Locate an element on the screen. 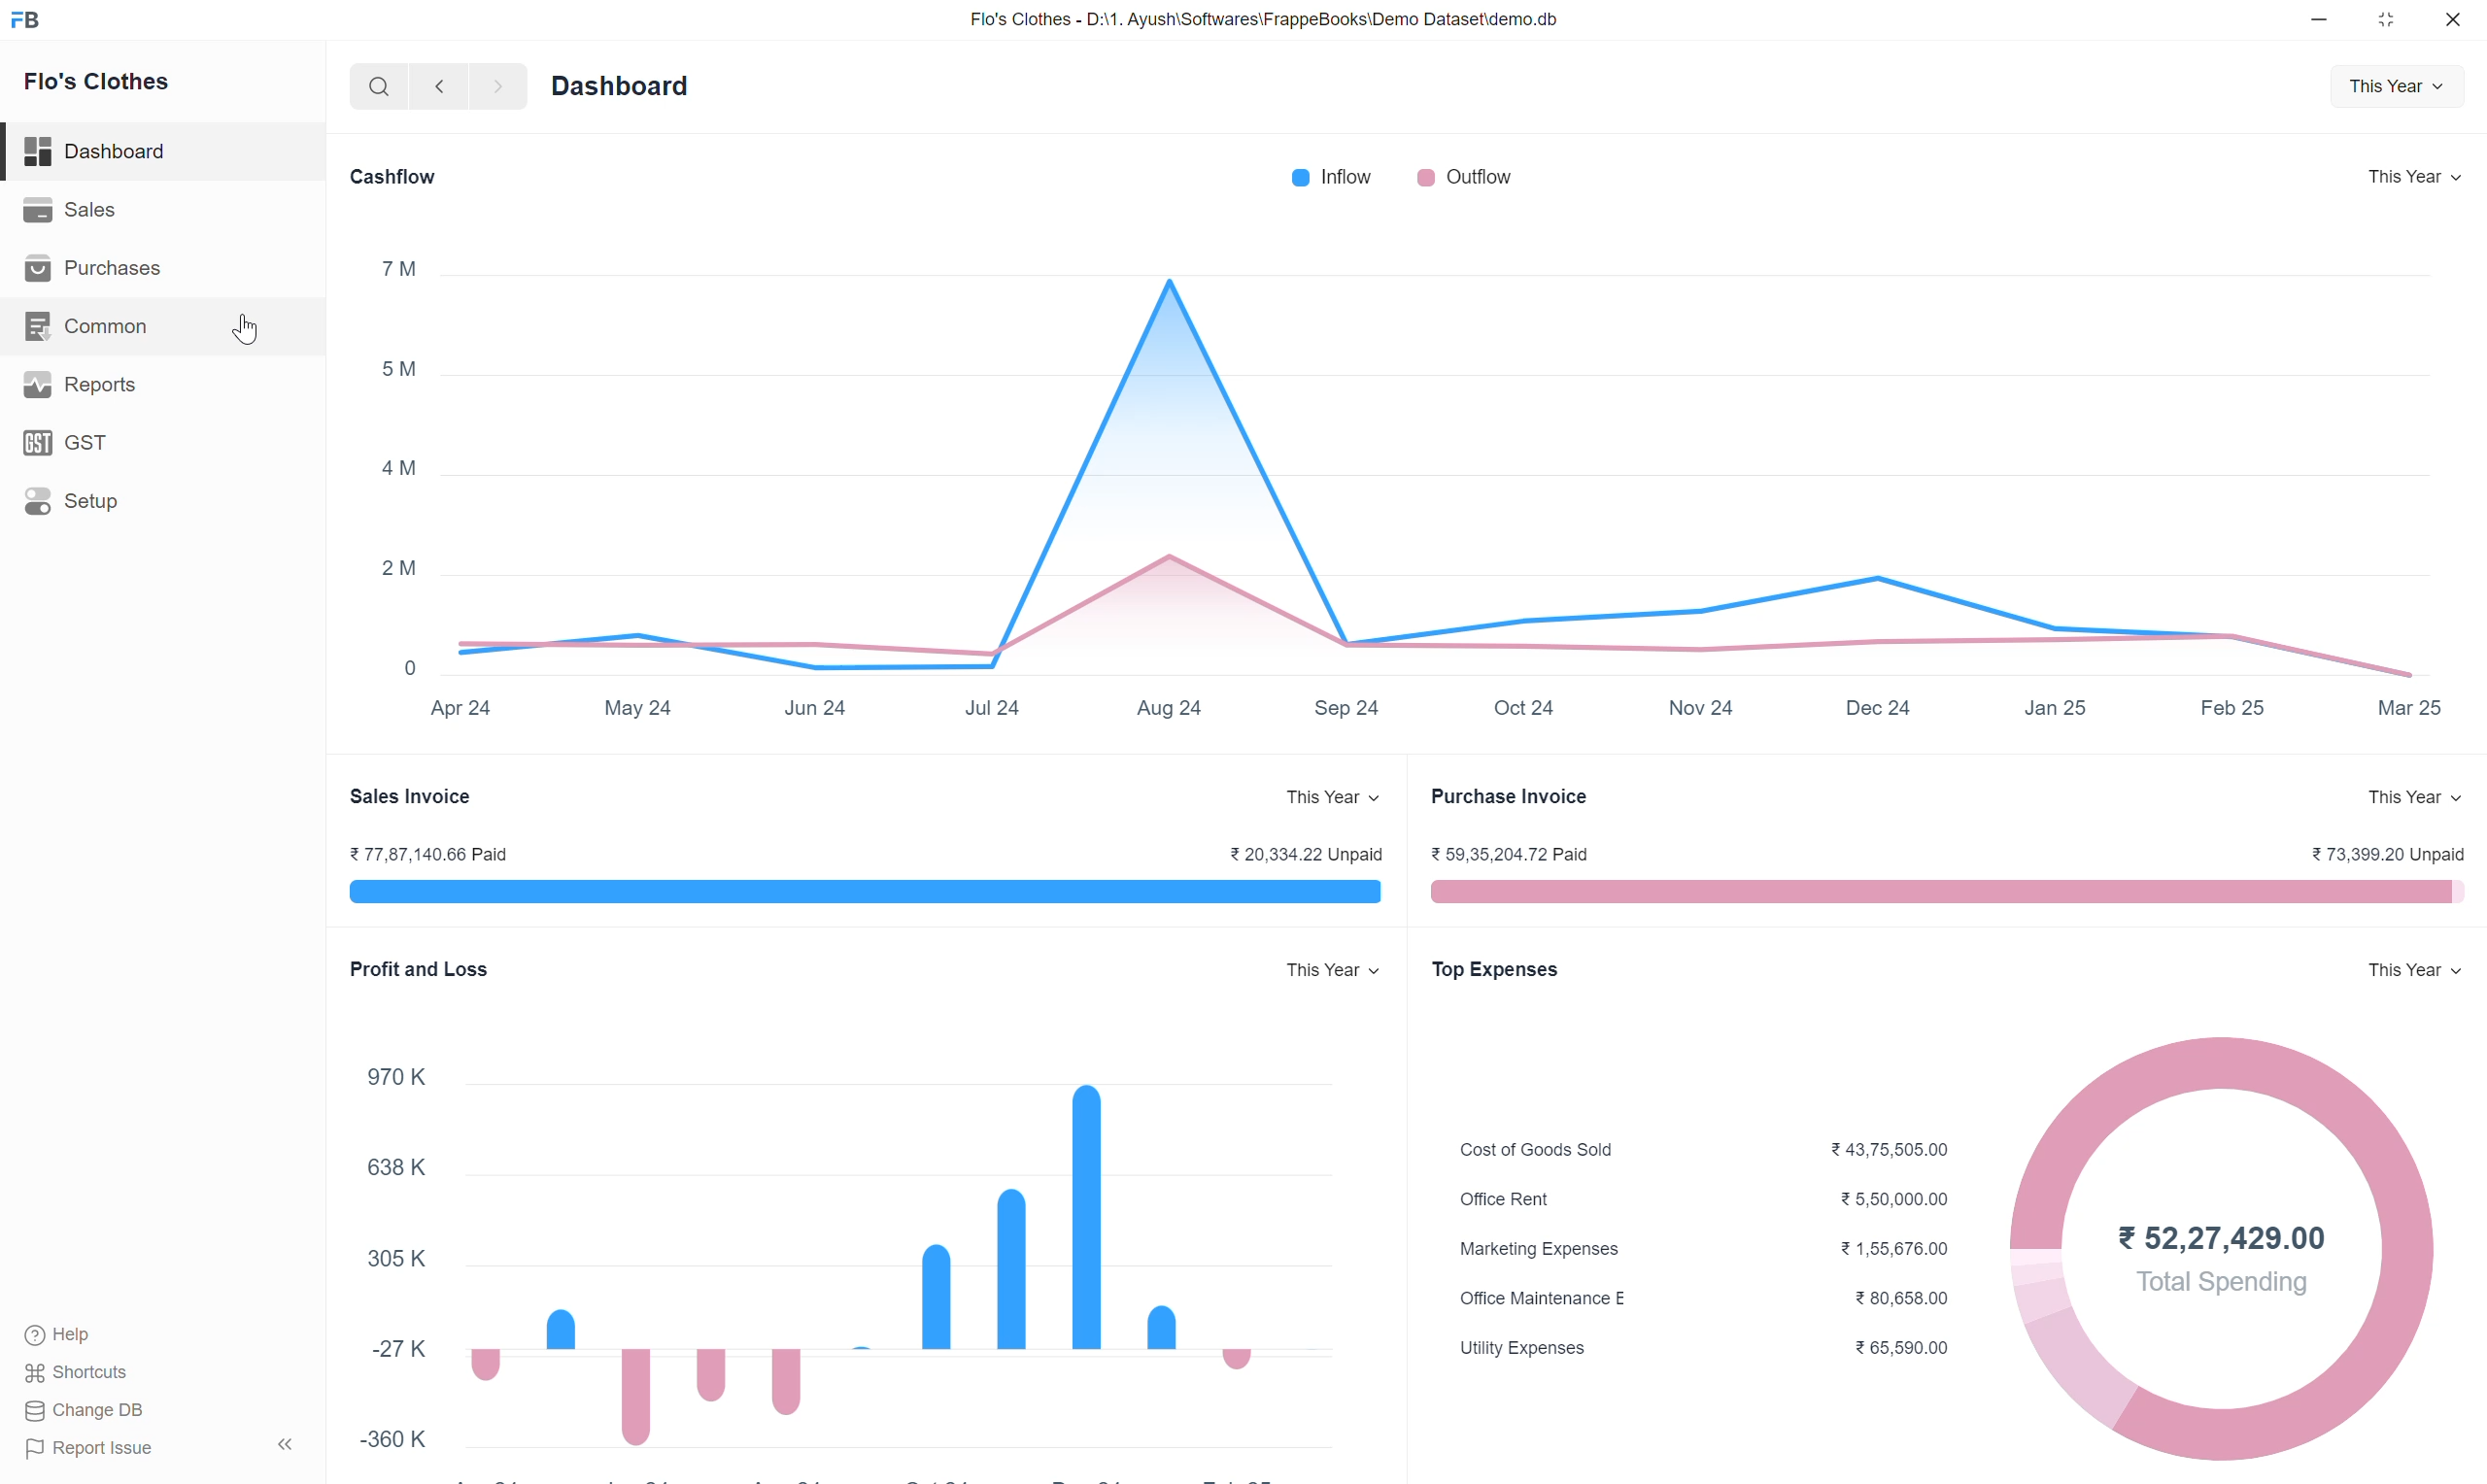 The width and height of the screenshot is (2487, 1484). Common is located at coordinates (93, 324).